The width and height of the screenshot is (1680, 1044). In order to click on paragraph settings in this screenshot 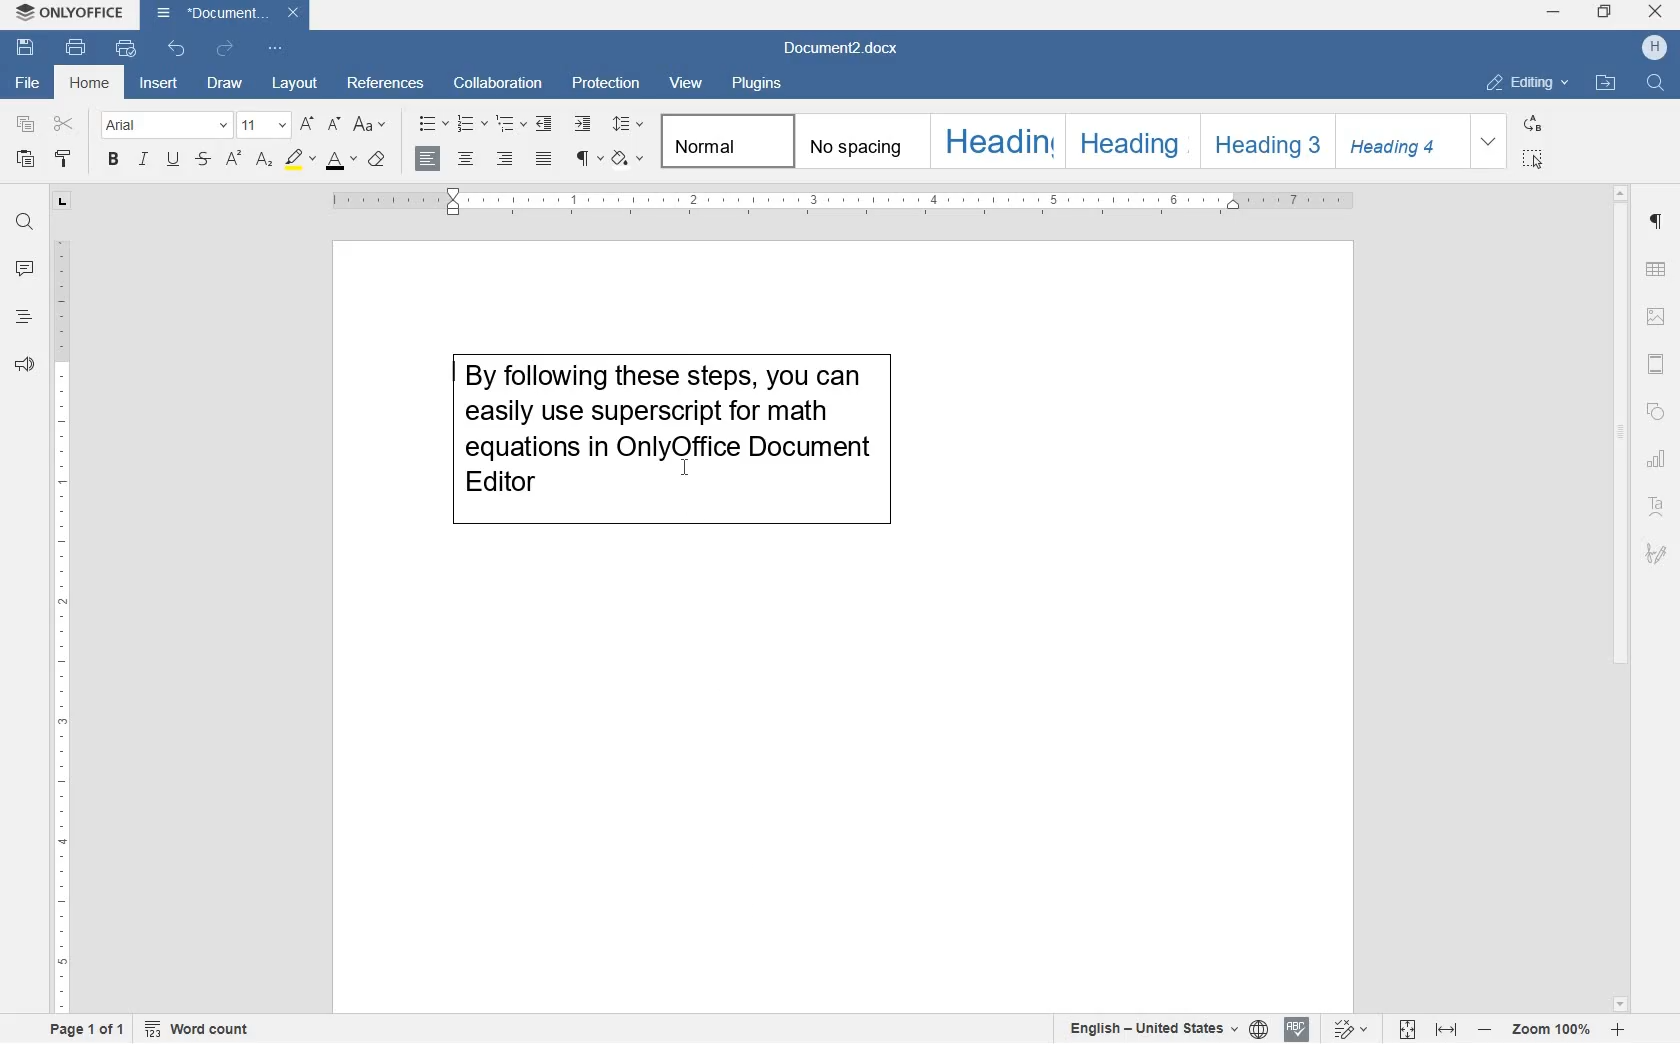, I will do `click(1656, 222)`.